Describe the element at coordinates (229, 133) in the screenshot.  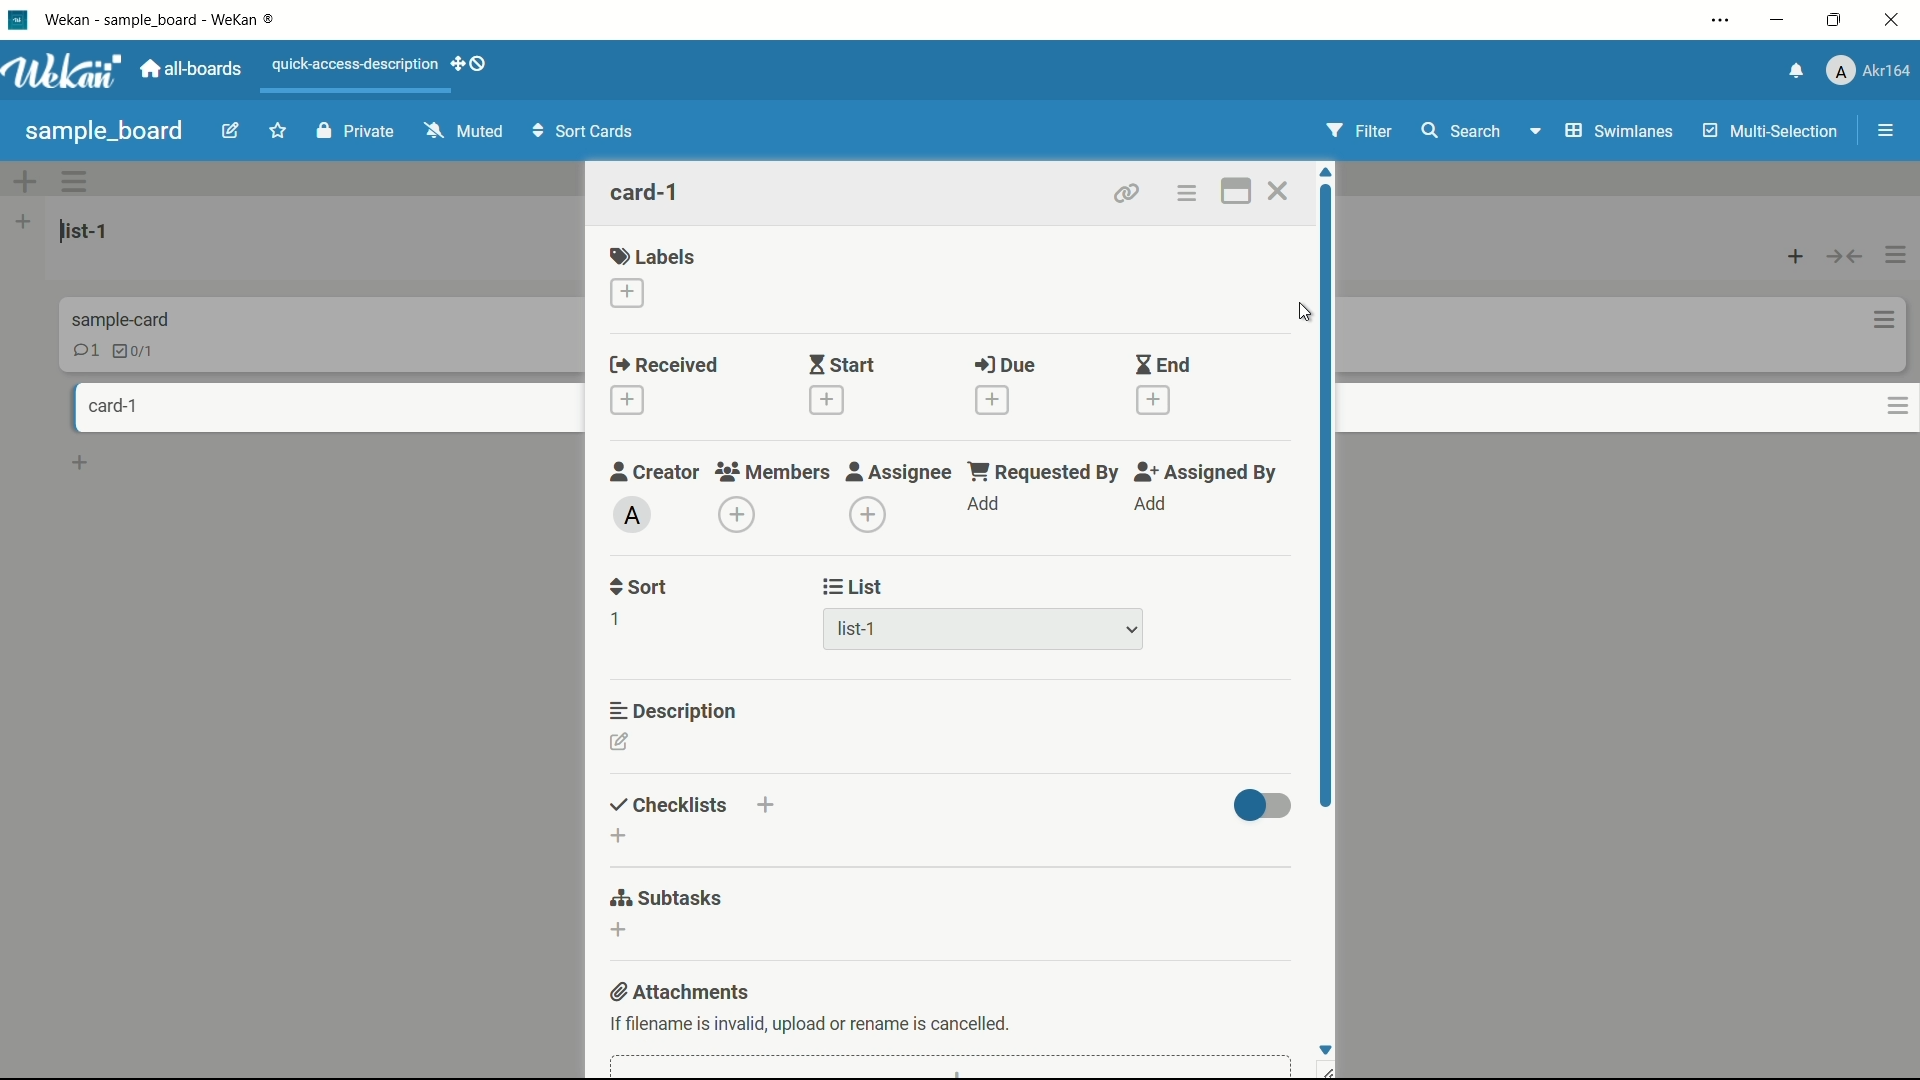
I see `edit` at that location.